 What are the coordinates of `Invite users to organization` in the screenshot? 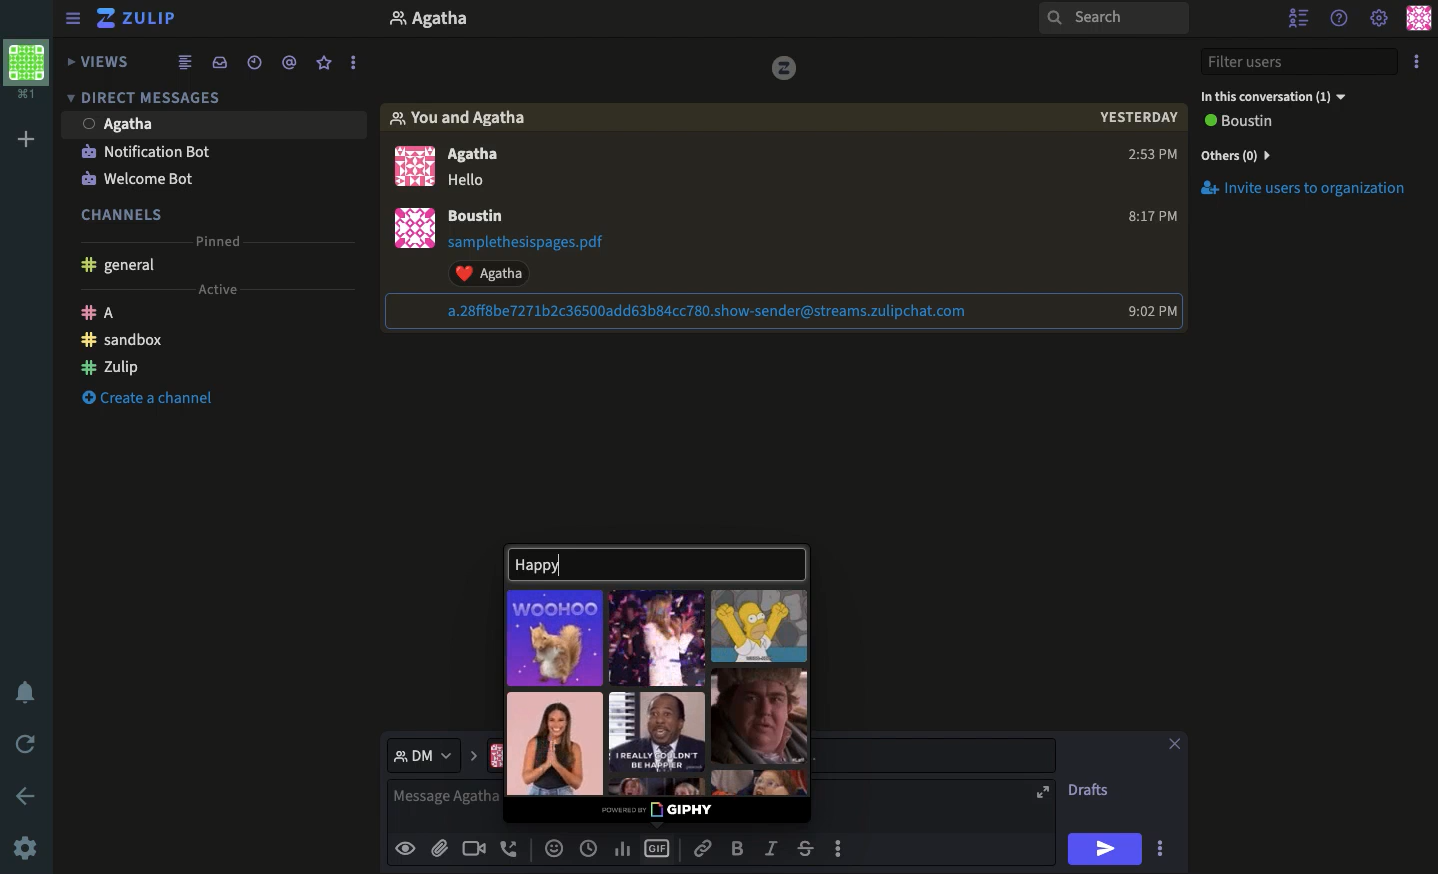 It's located at (1306, 156).